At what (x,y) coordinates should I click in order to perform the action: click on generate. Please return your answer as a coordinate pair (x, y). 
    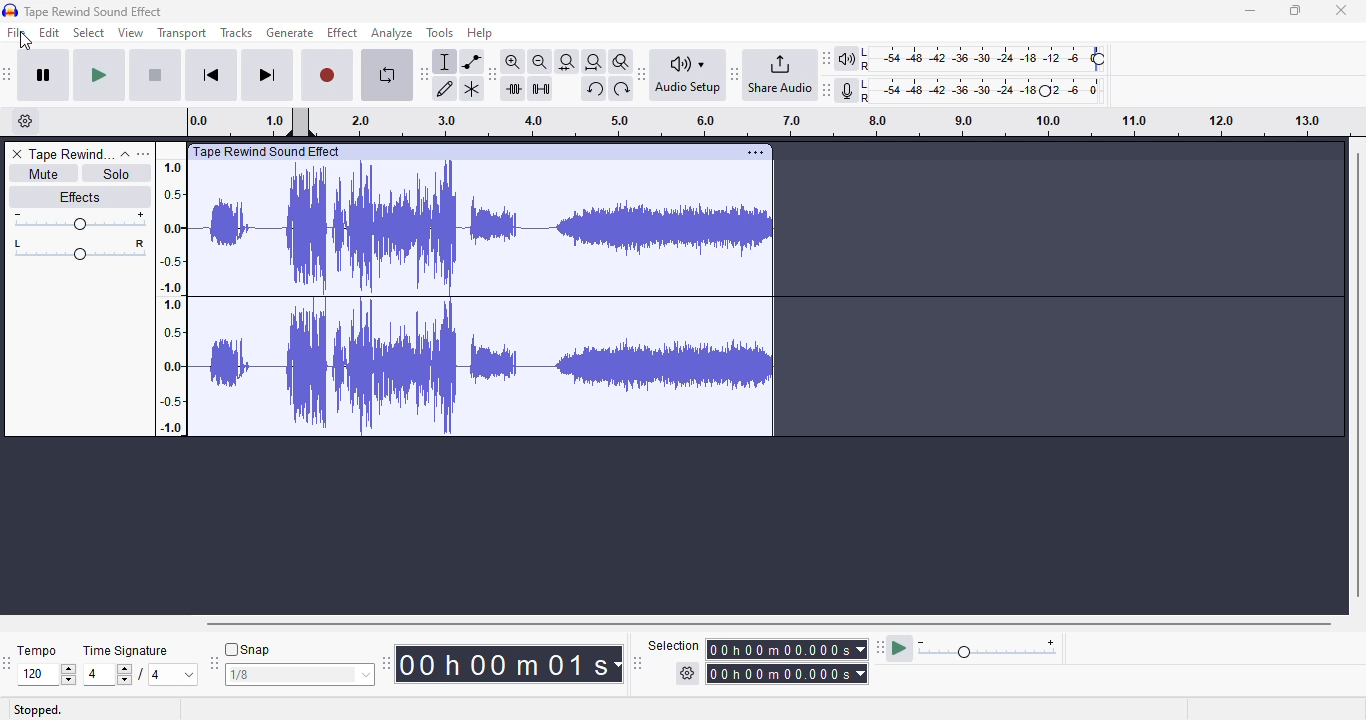
    Looking at the image, I should click on (289, 33).